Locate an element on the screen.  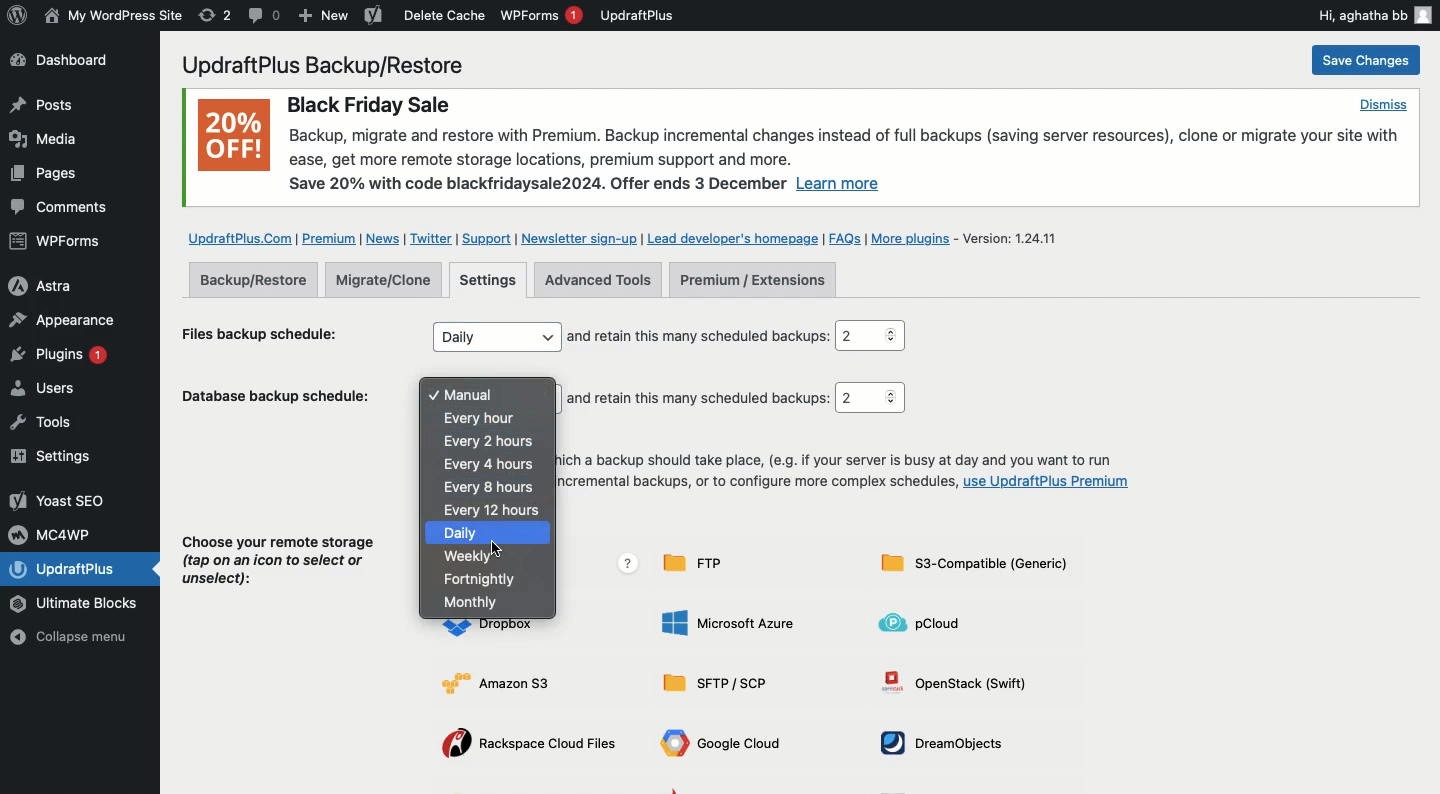
Twitter is located at coordinates (431, 239).